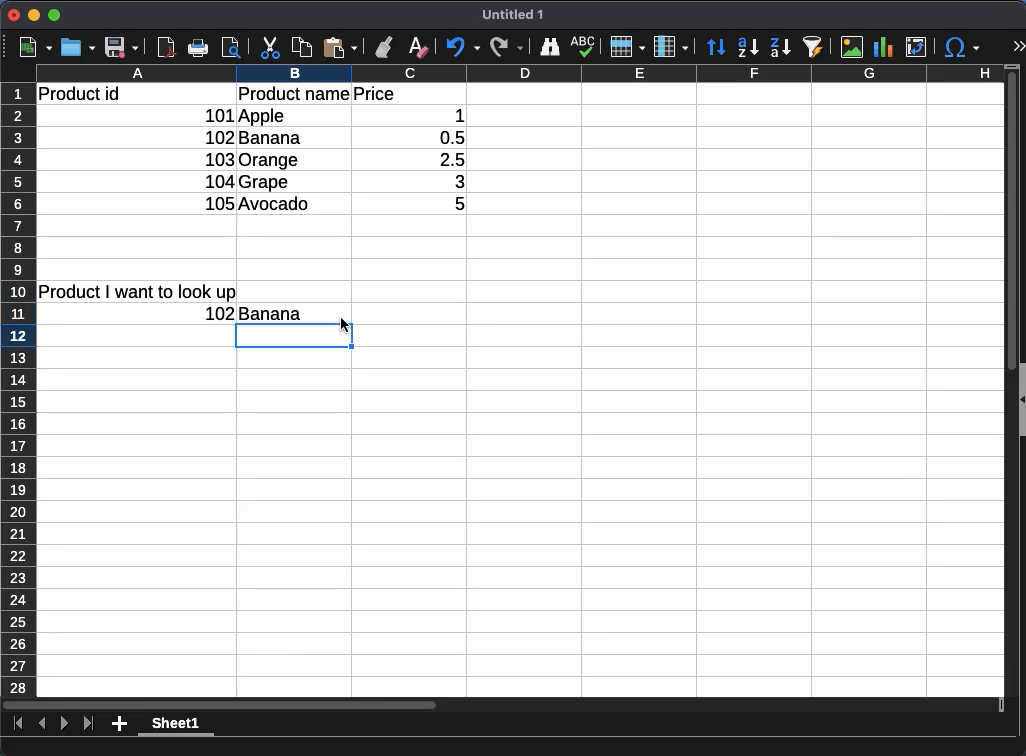 The image size is (1026, 756). I want to click on row, so click(18, 390).